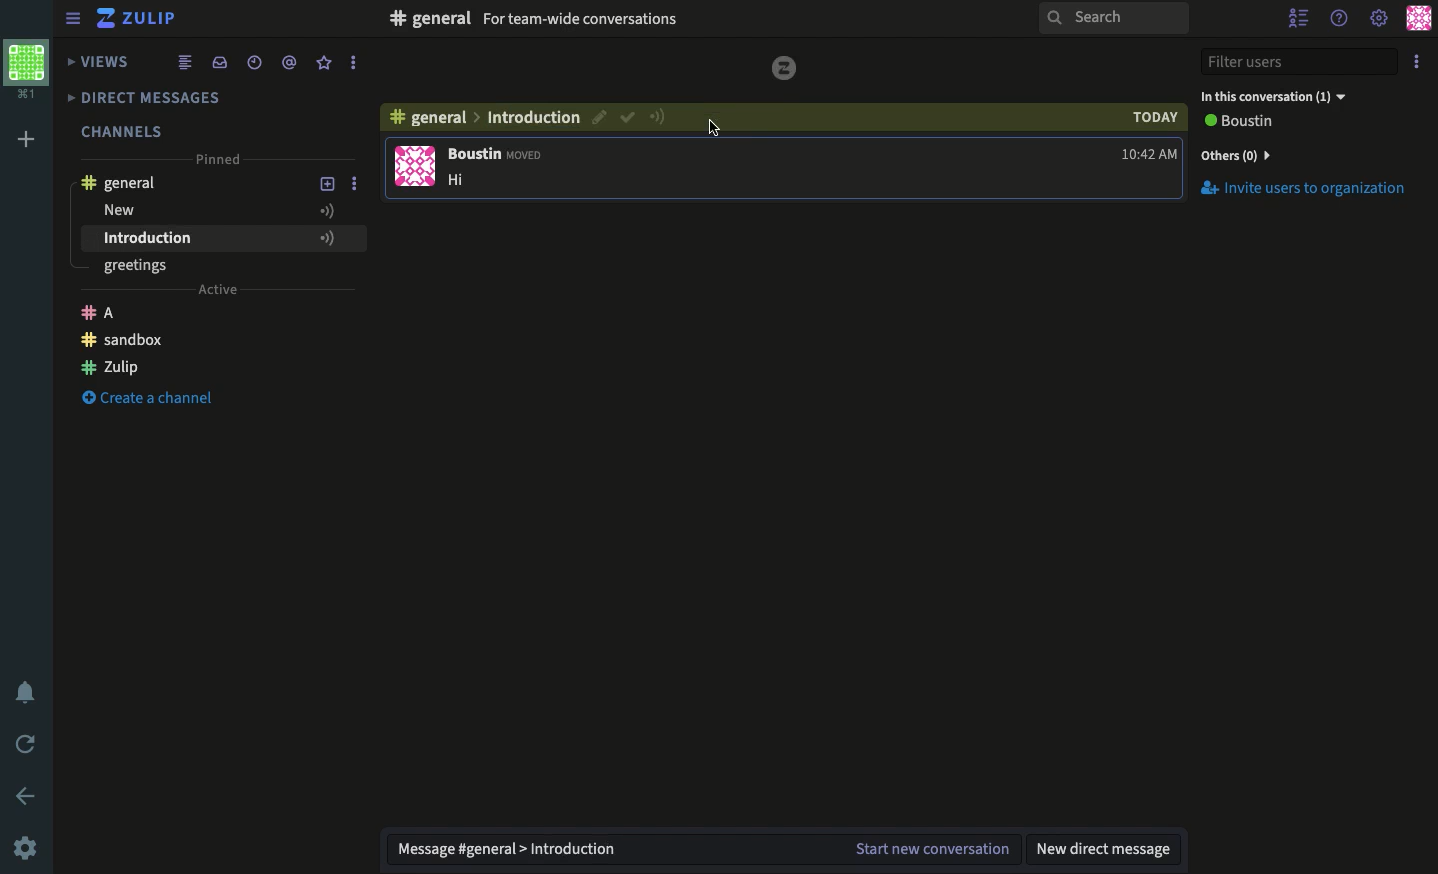 The width and height of the screenshot is (1438, 874). I want to click on Add, so click(328, 184).